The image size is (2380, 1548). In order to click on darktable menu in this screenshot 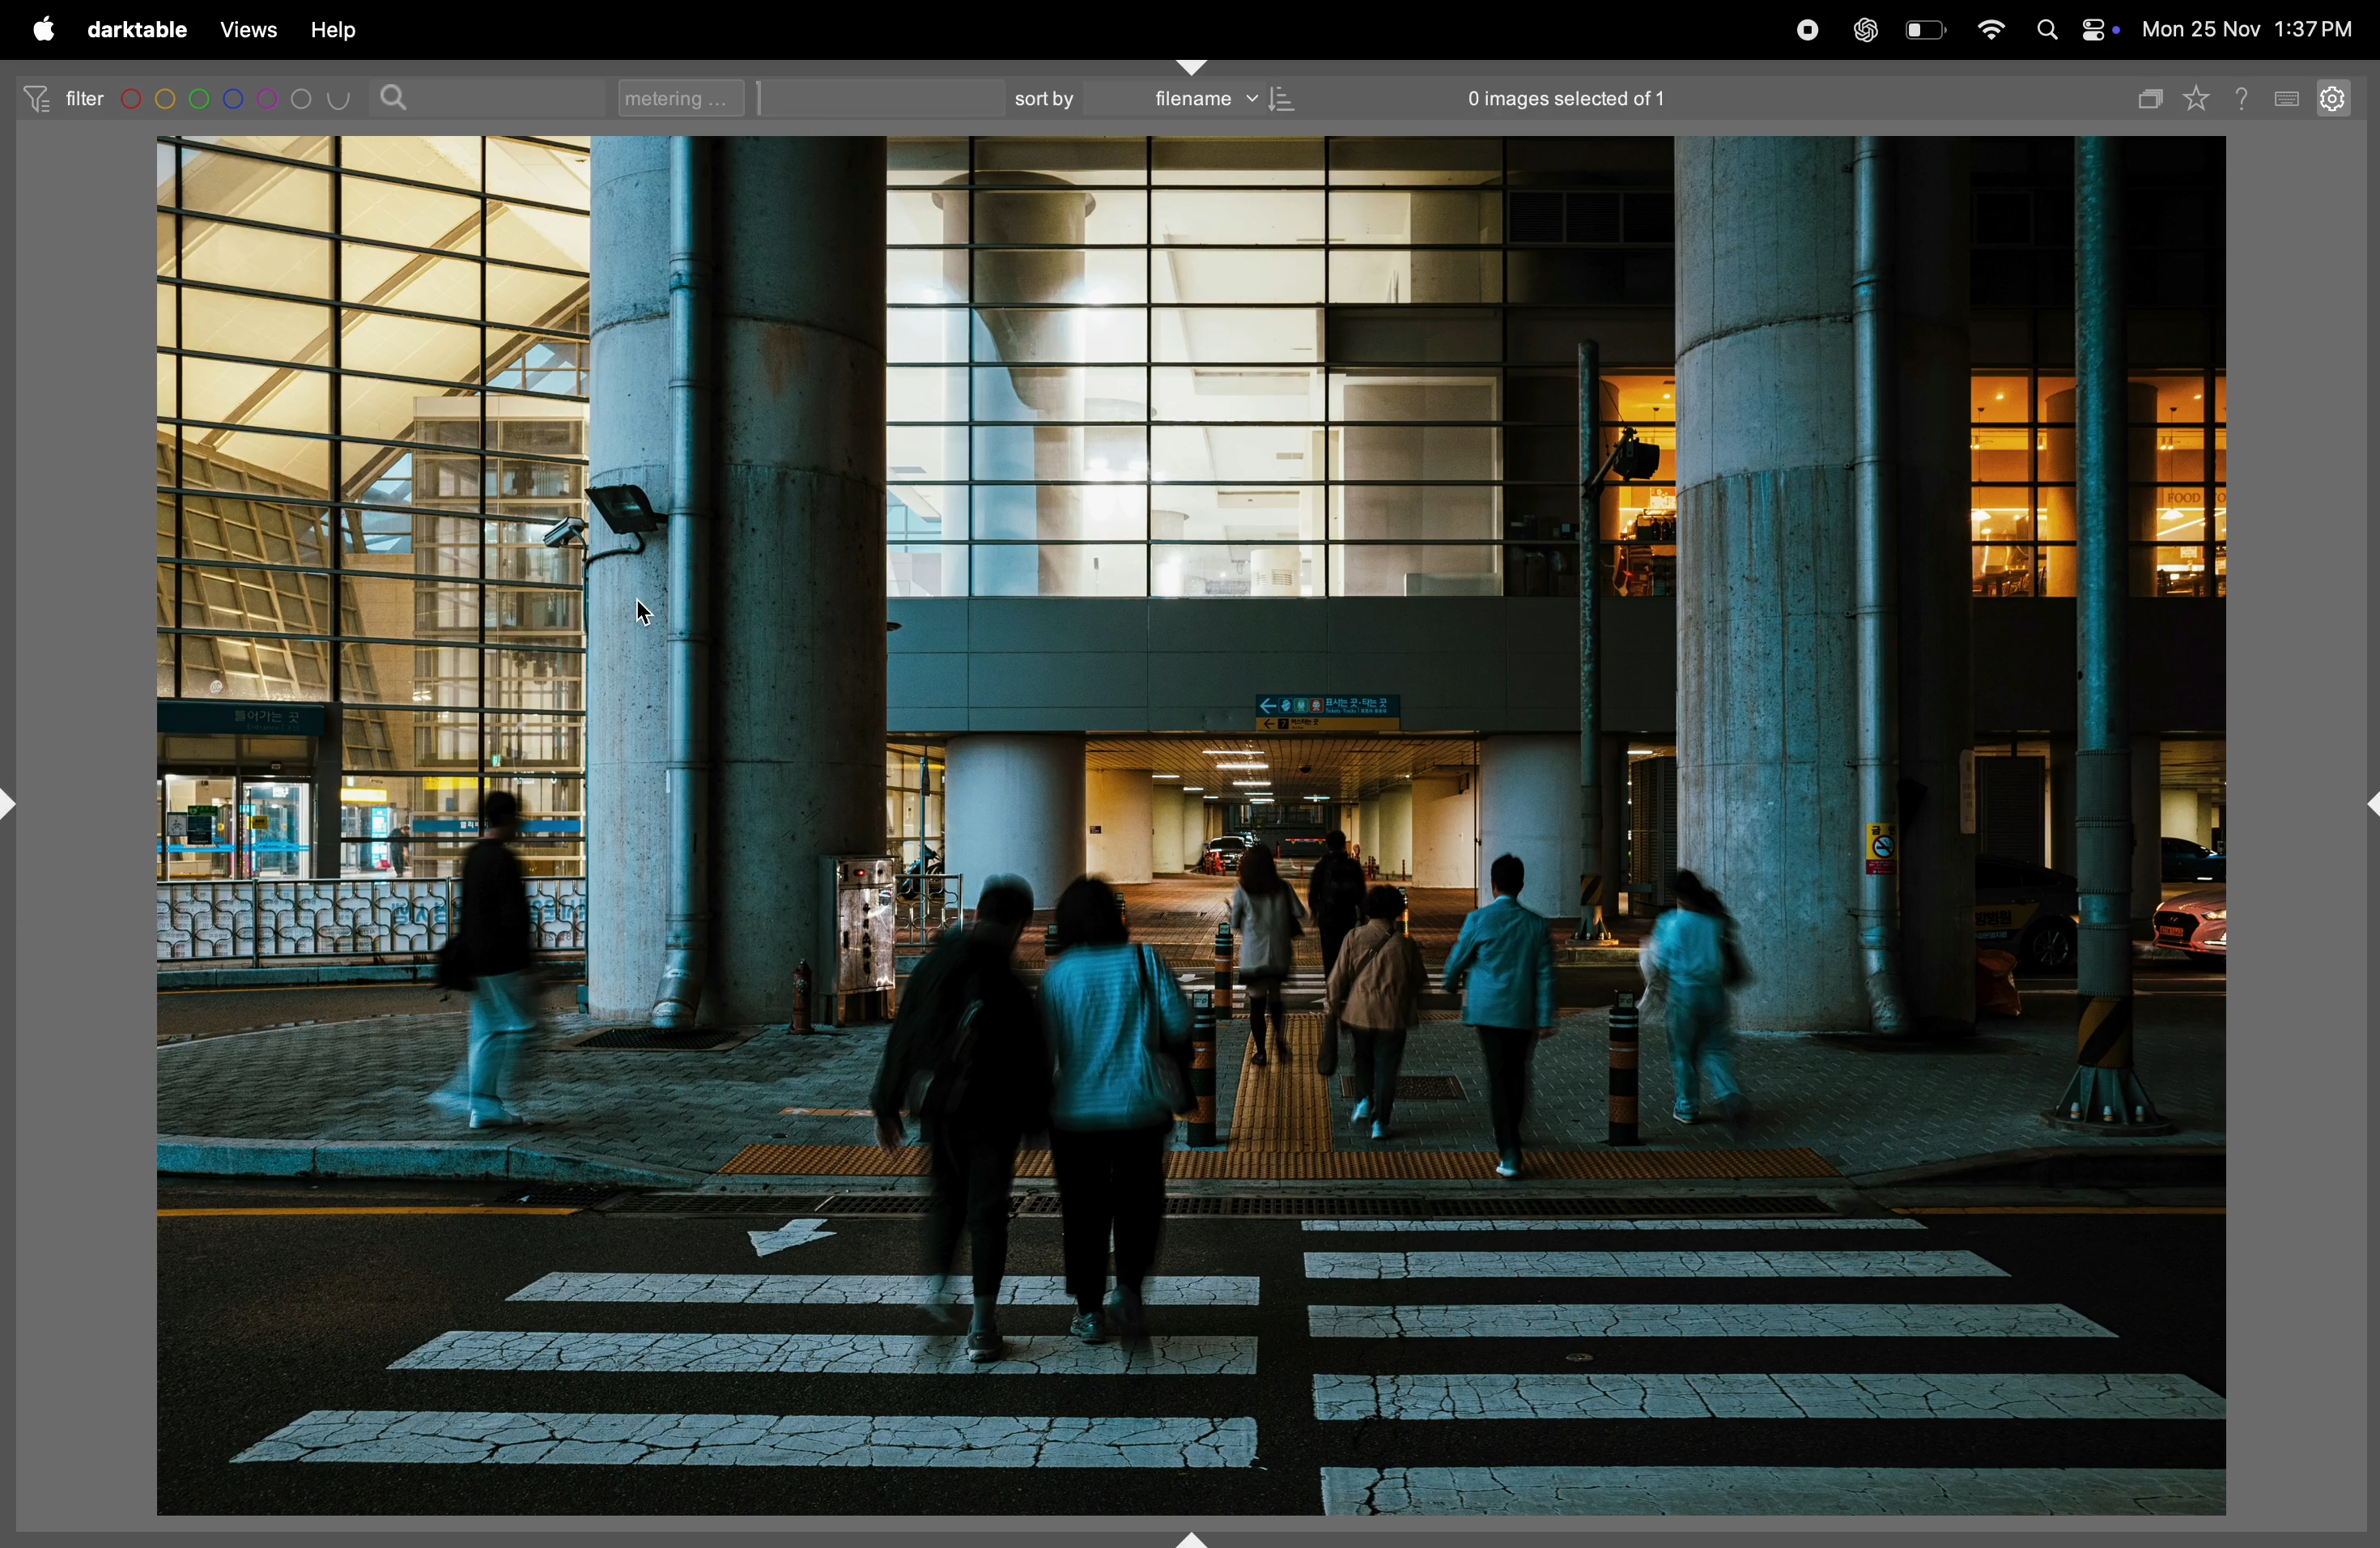, I will do `click(137, 29)`.